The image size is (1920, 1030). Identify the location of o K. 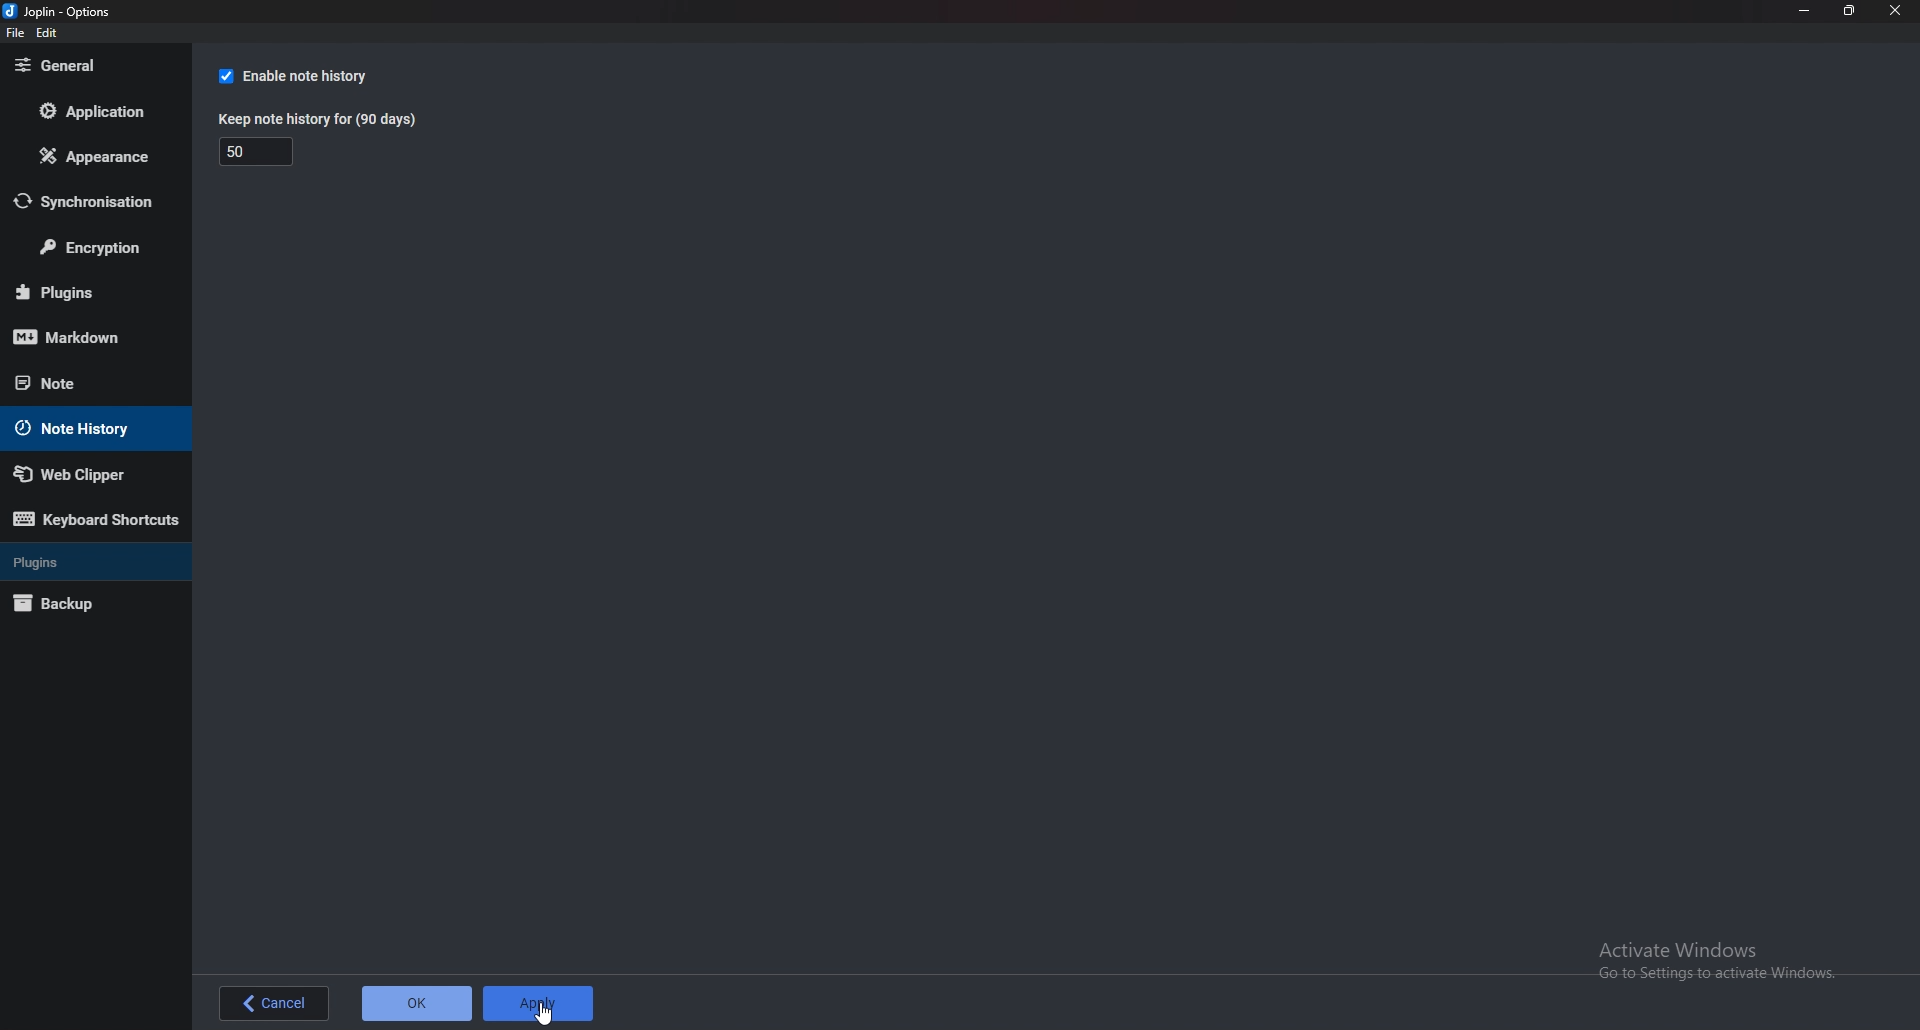
(418, 1002).